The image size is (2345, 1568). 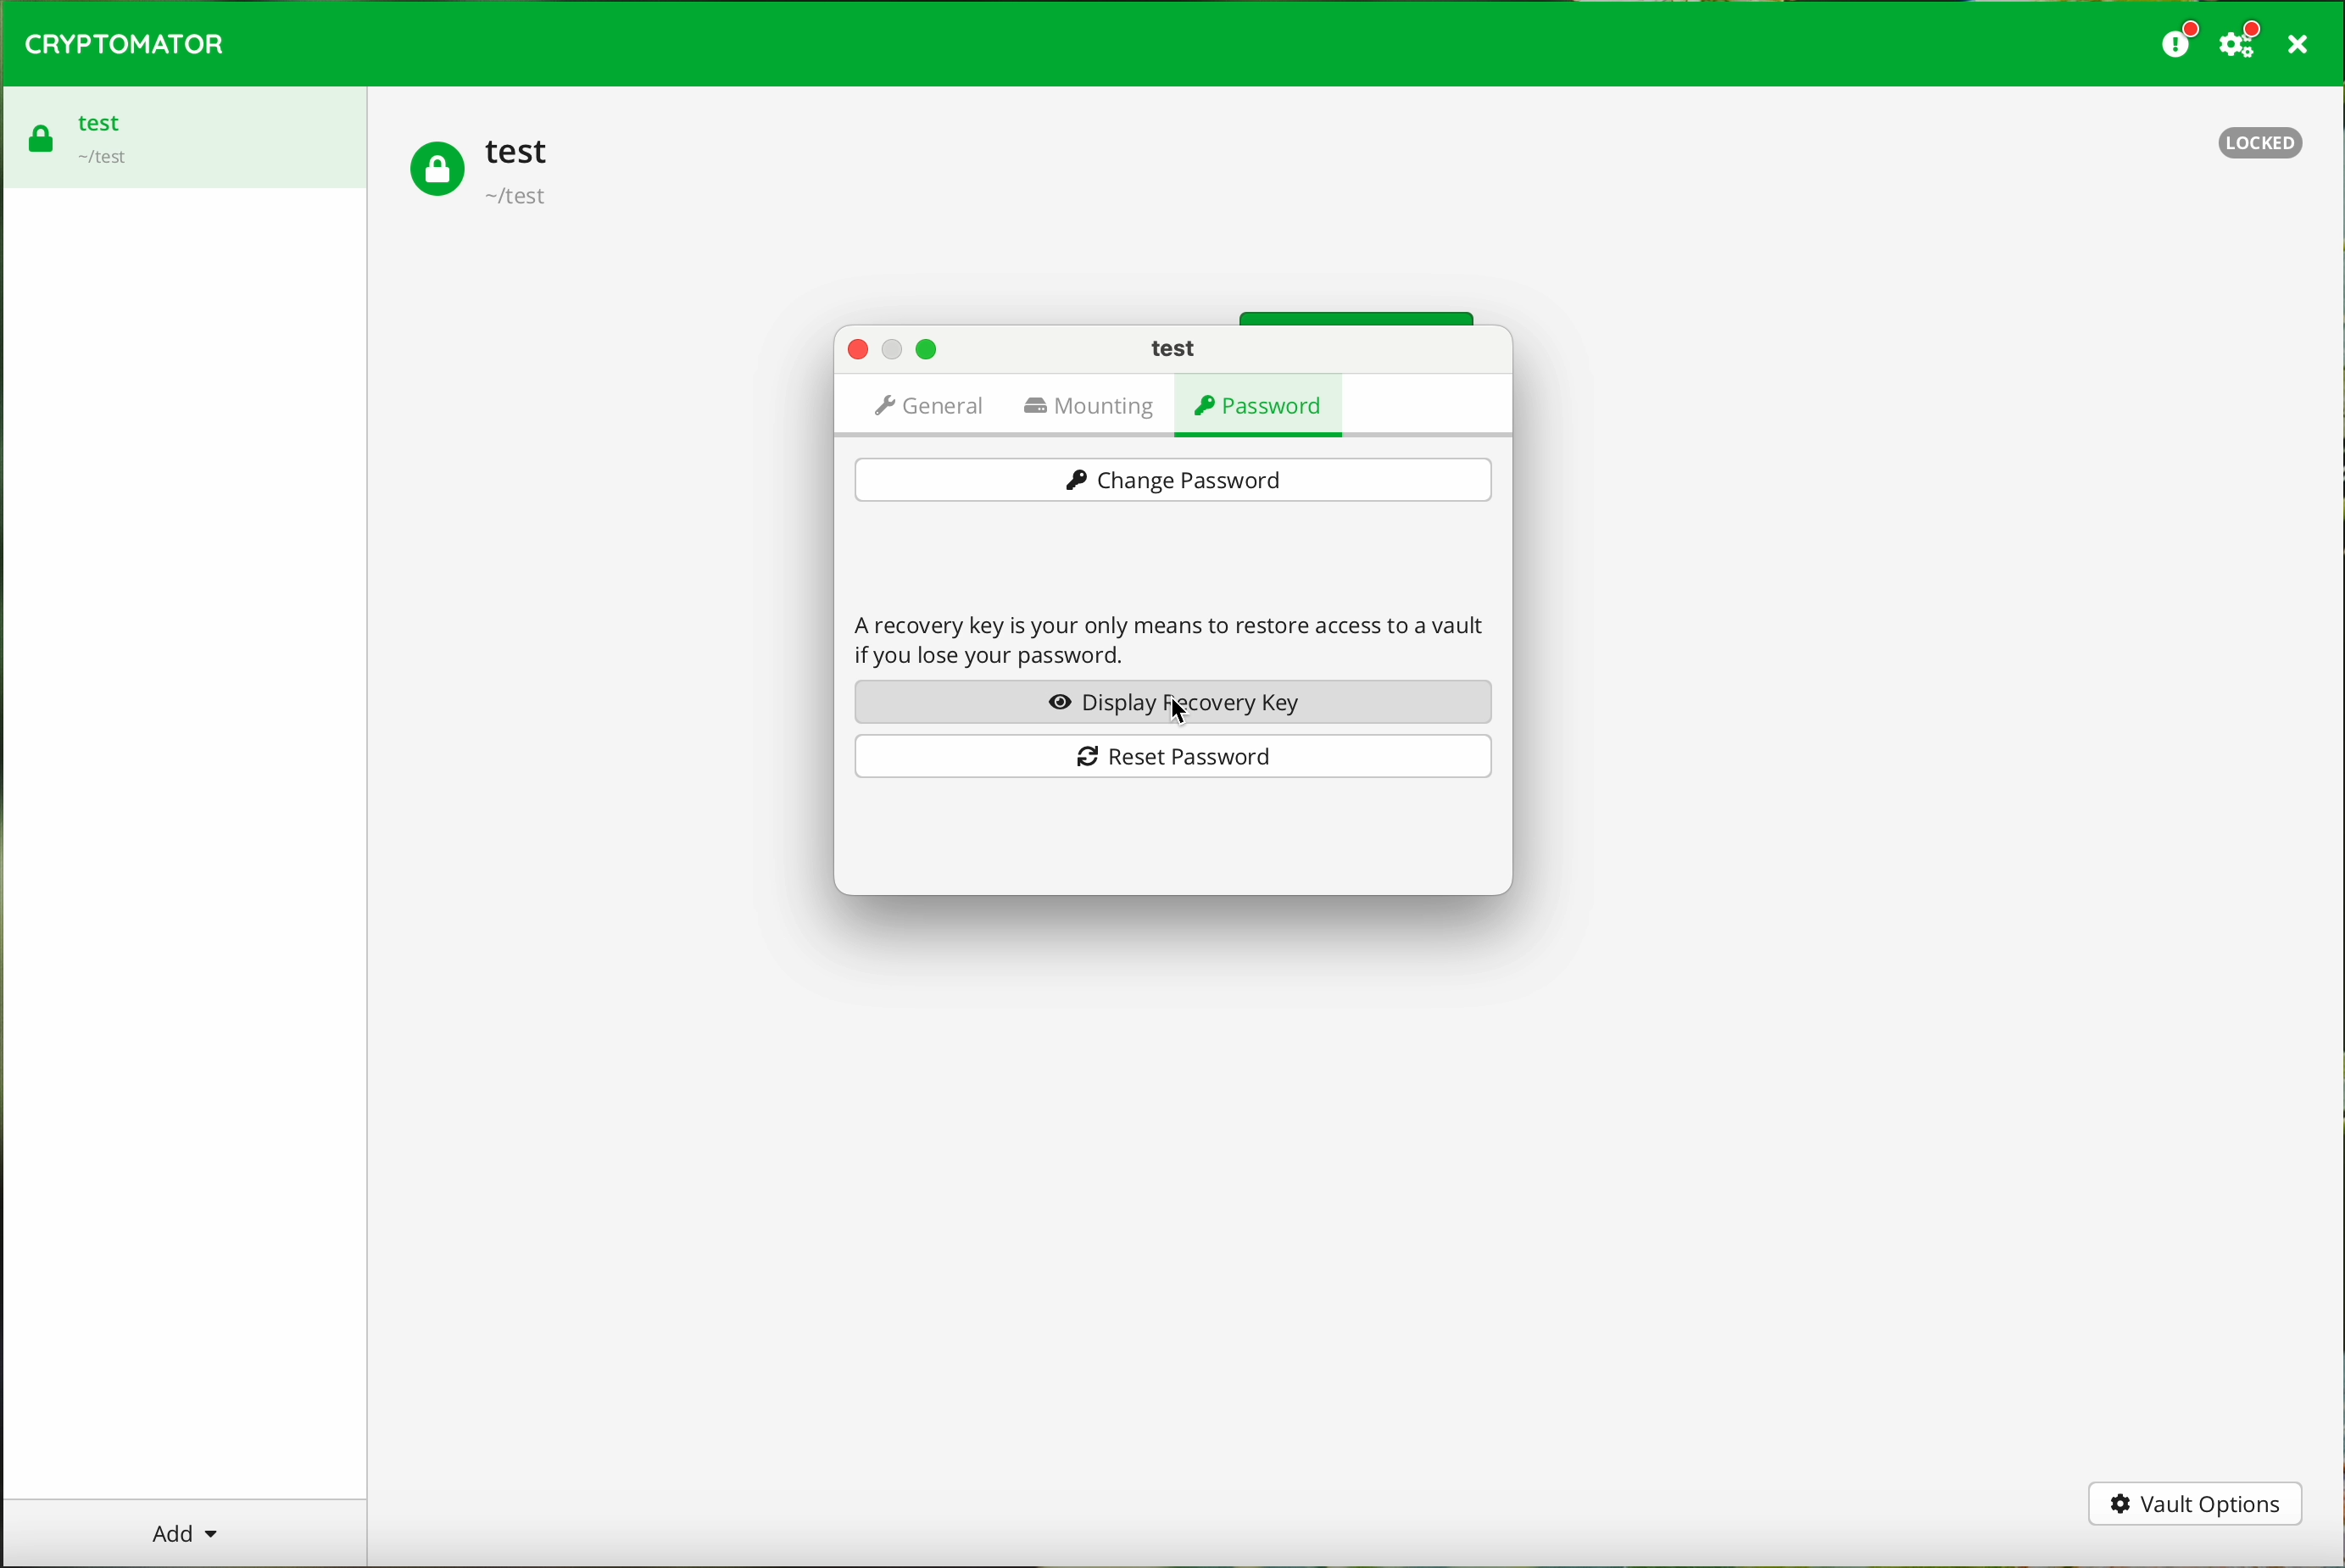 What do you see at coordinates (2263, 137) in the screenshot?
I see `locked` at bounding box center [2263, 137].